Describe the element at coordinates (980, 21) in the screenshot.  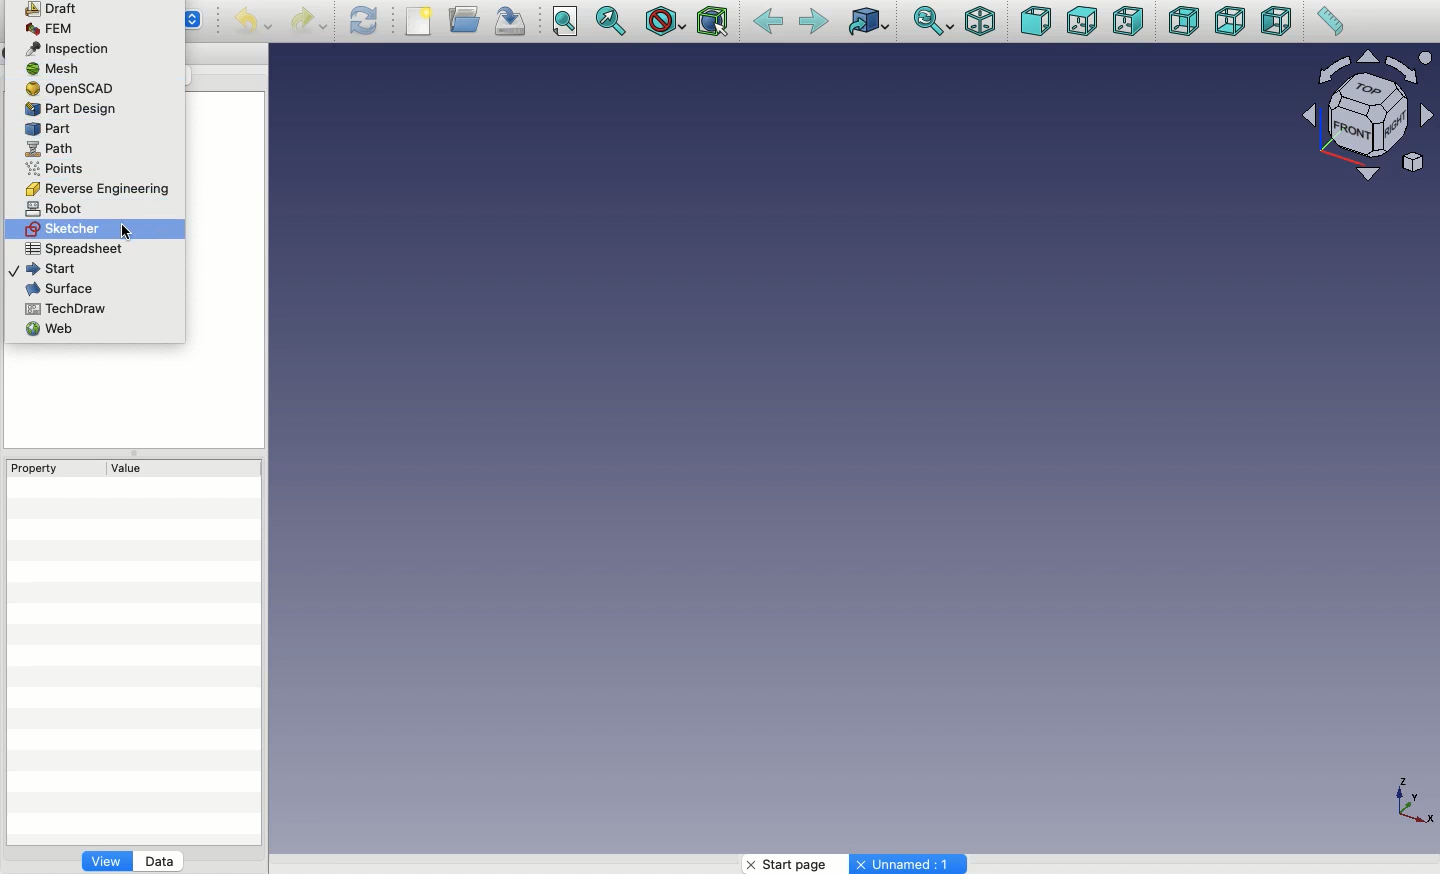
I see `Isometric` at that location.